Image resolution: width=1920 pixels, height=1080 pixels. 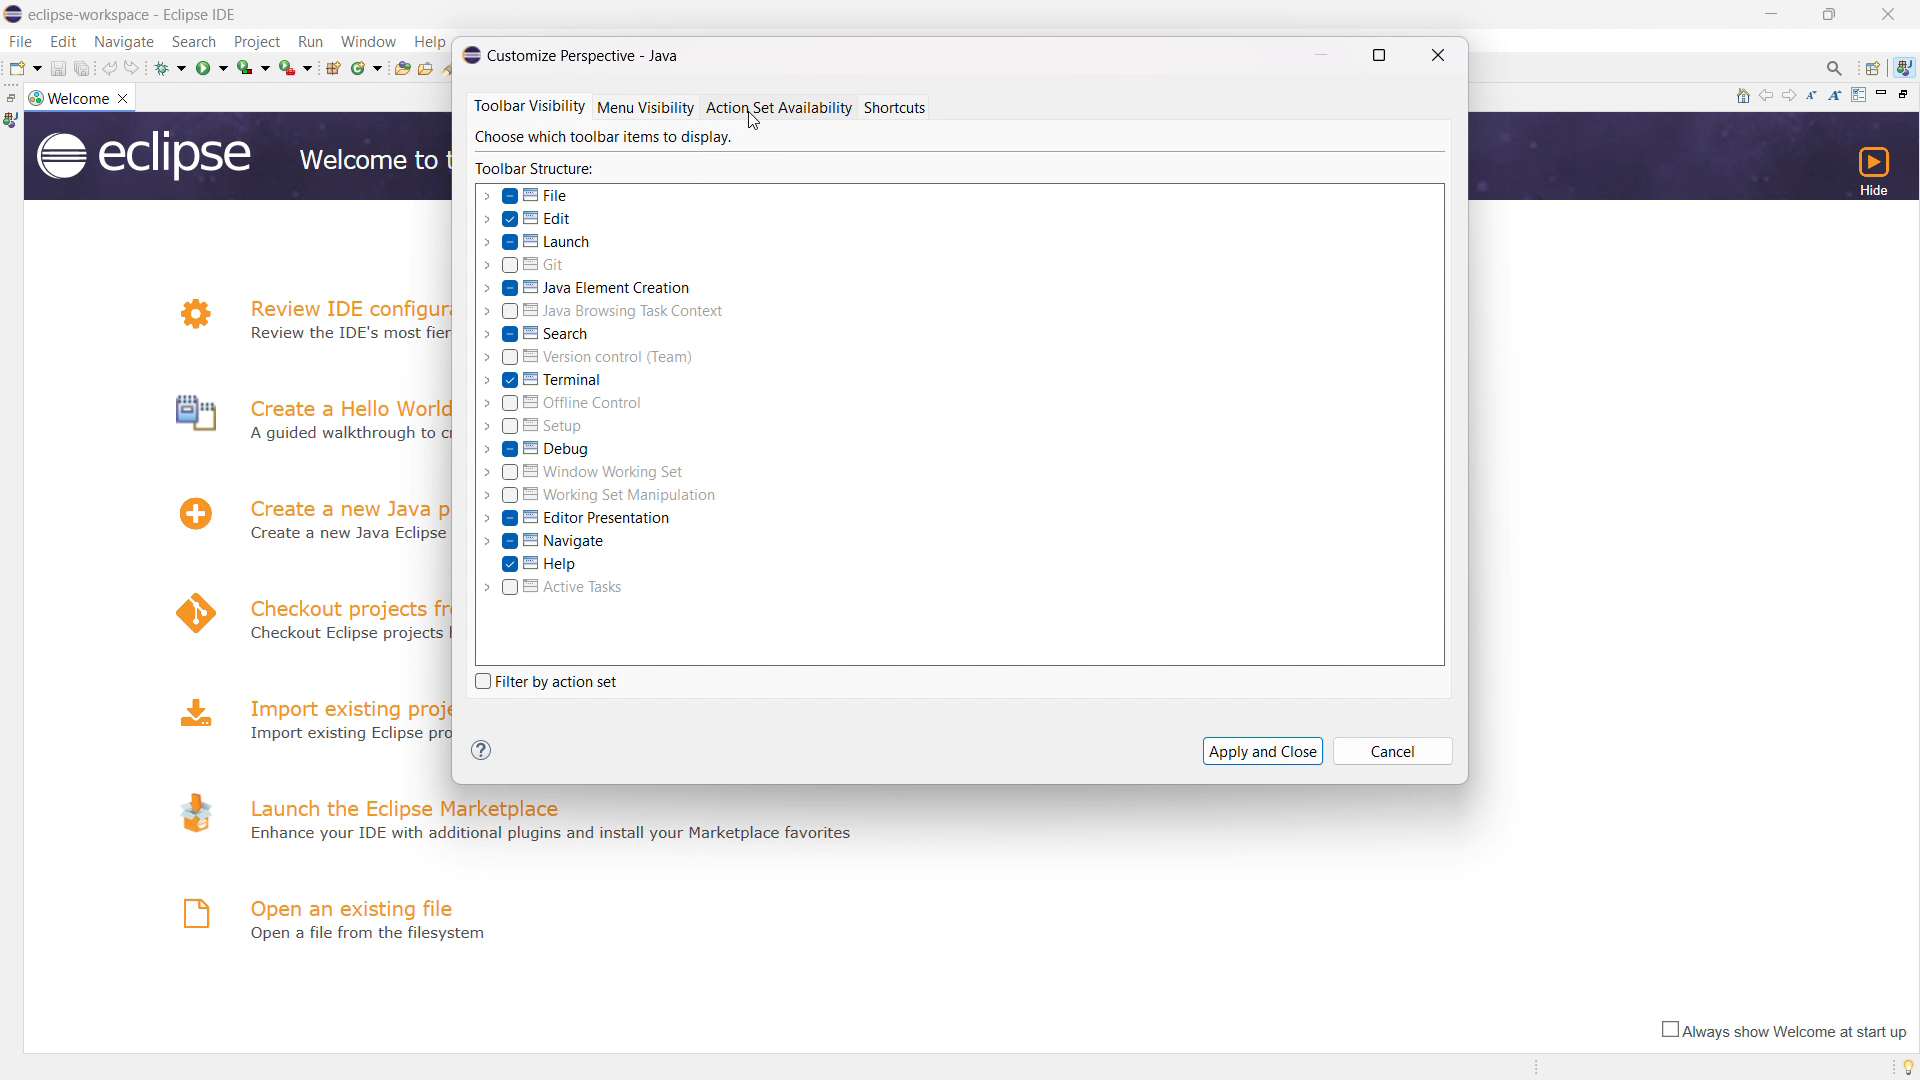 I want to click on debug, so click(x=534, y=449).